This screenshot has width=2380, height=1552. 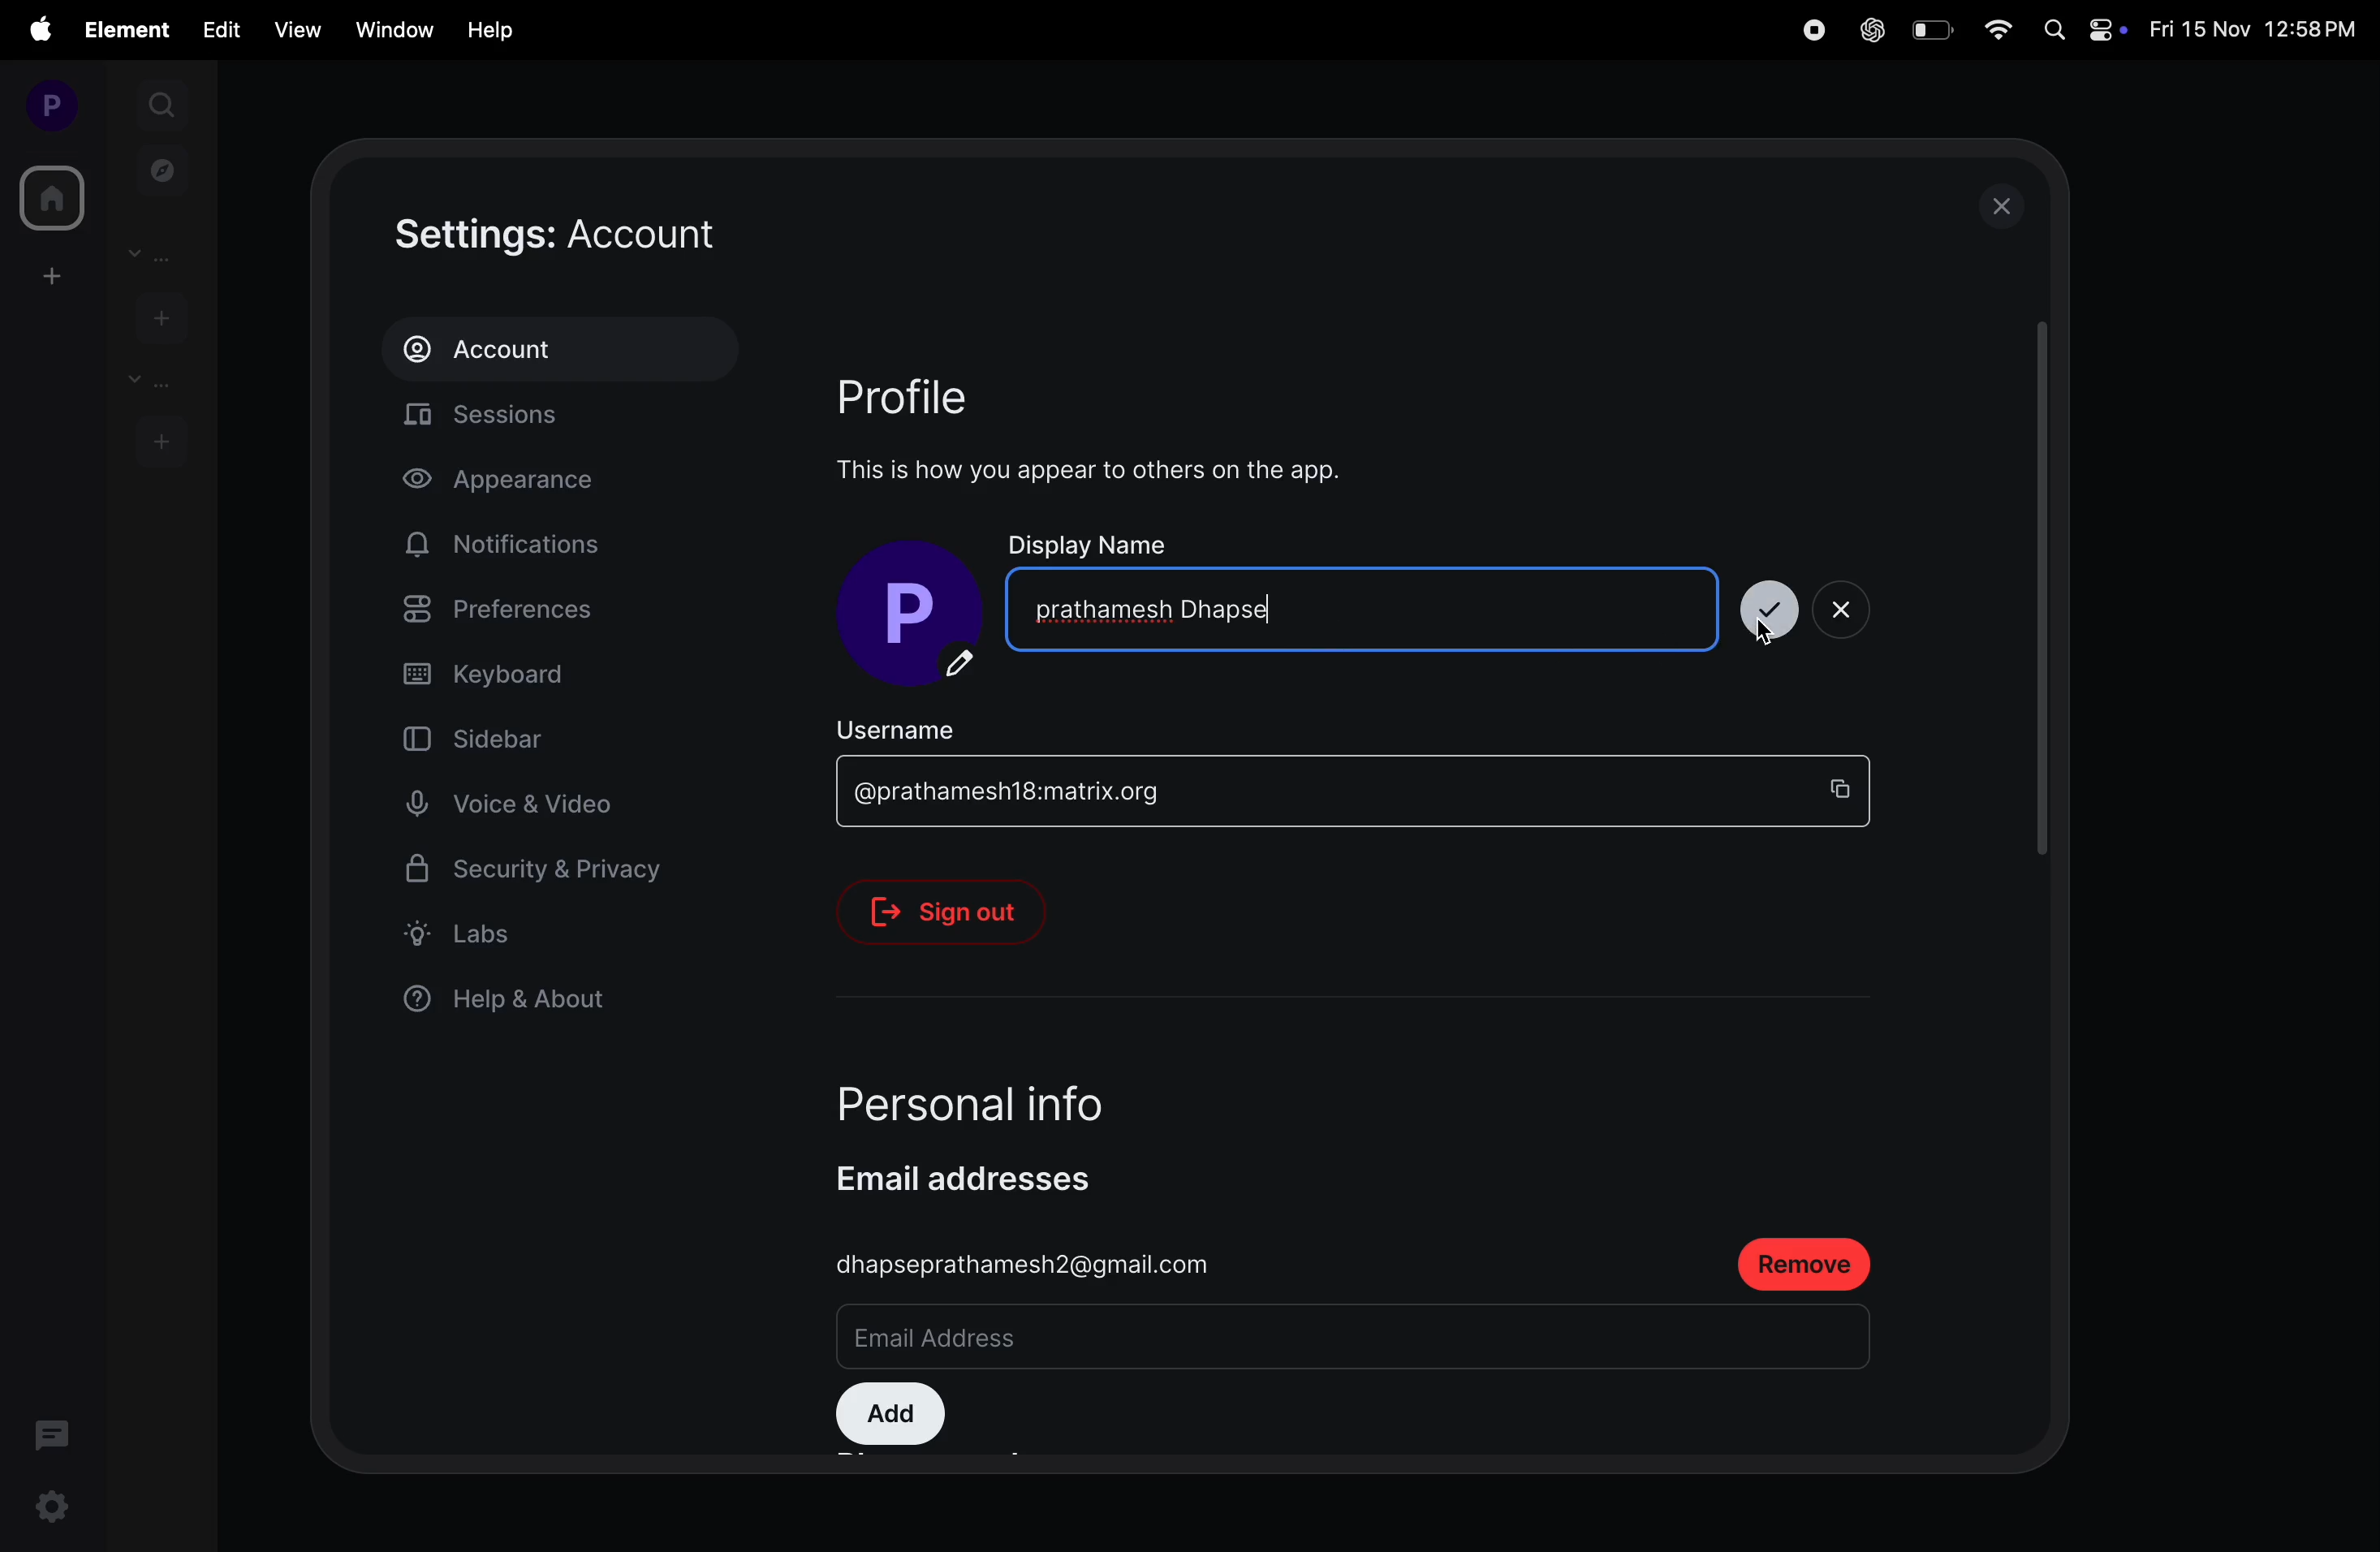 What do you see at coordinates (512, 545) in the screenshot?
I see `notifications` at bounding box center [512, 545].